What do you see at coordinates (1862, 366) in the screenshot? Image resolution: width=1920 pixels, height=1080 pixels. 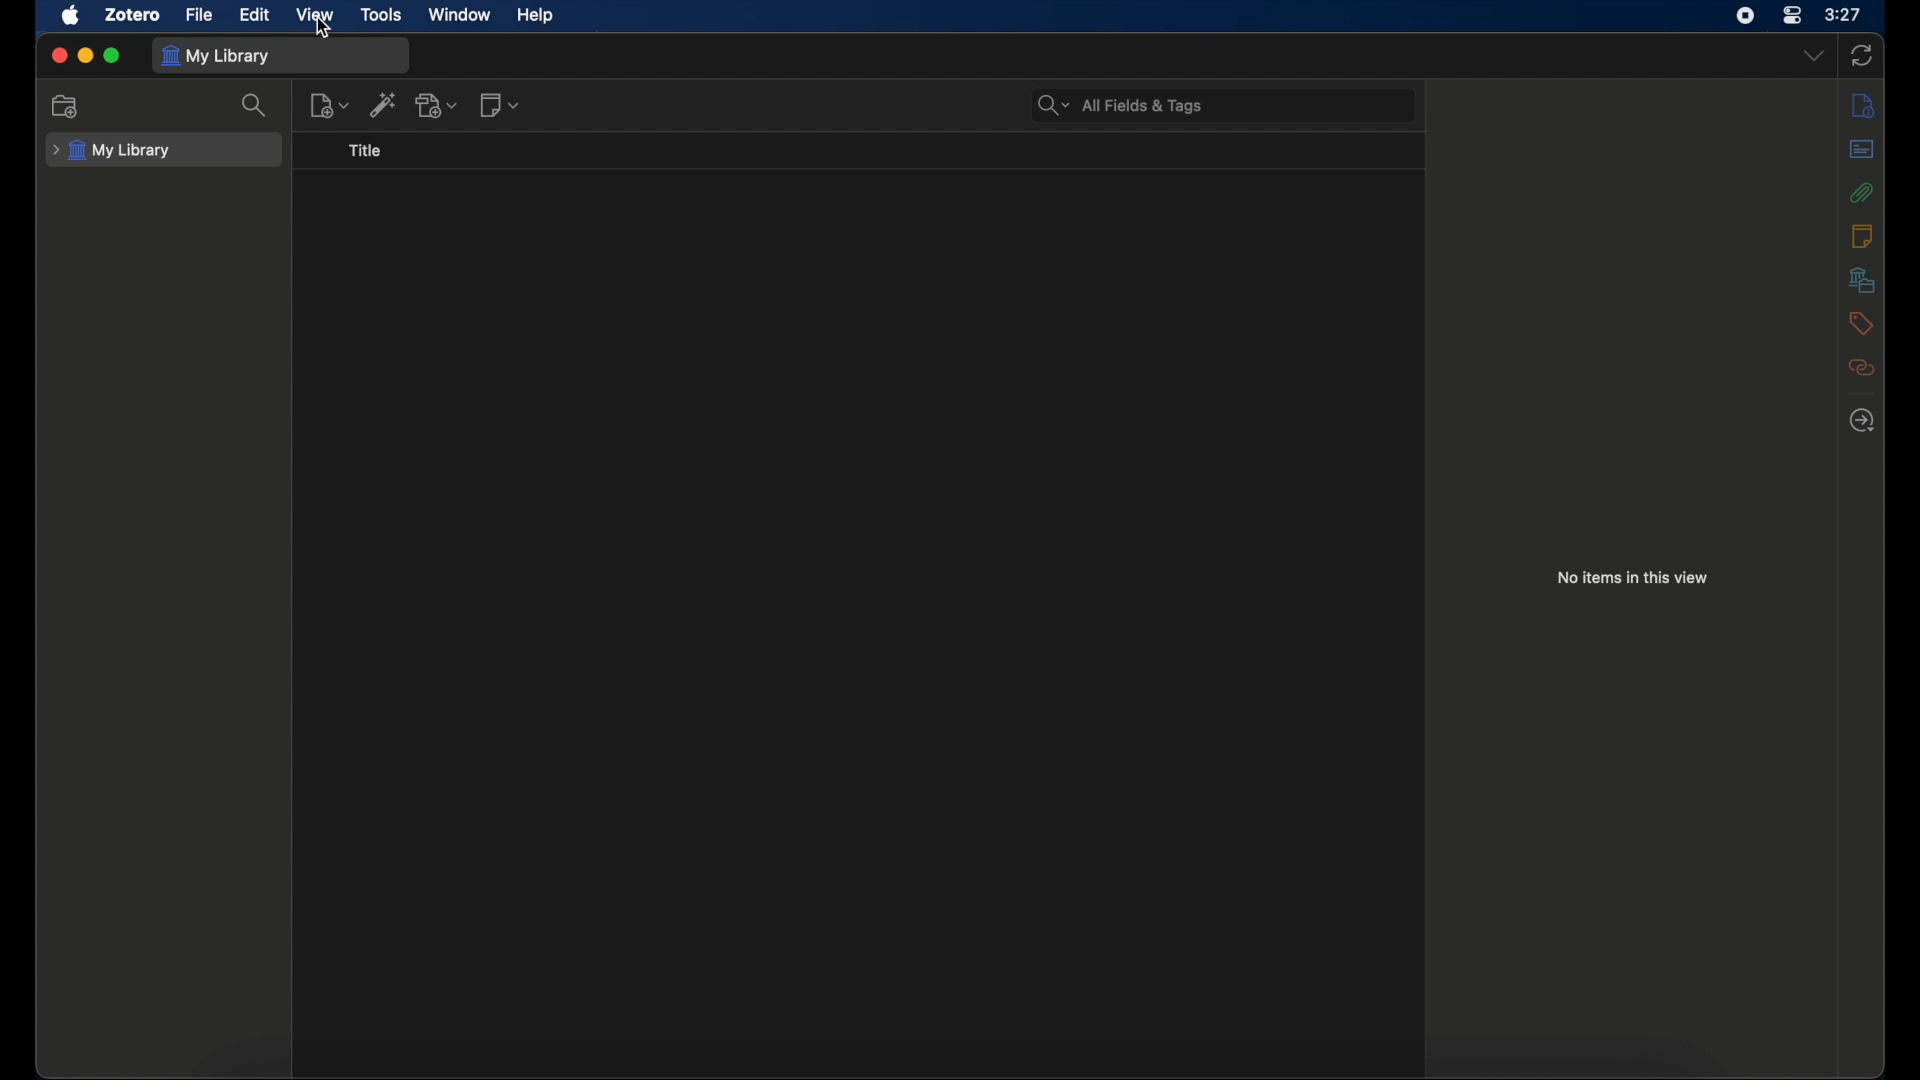 I see `related` at bounding box center [1862, 366].